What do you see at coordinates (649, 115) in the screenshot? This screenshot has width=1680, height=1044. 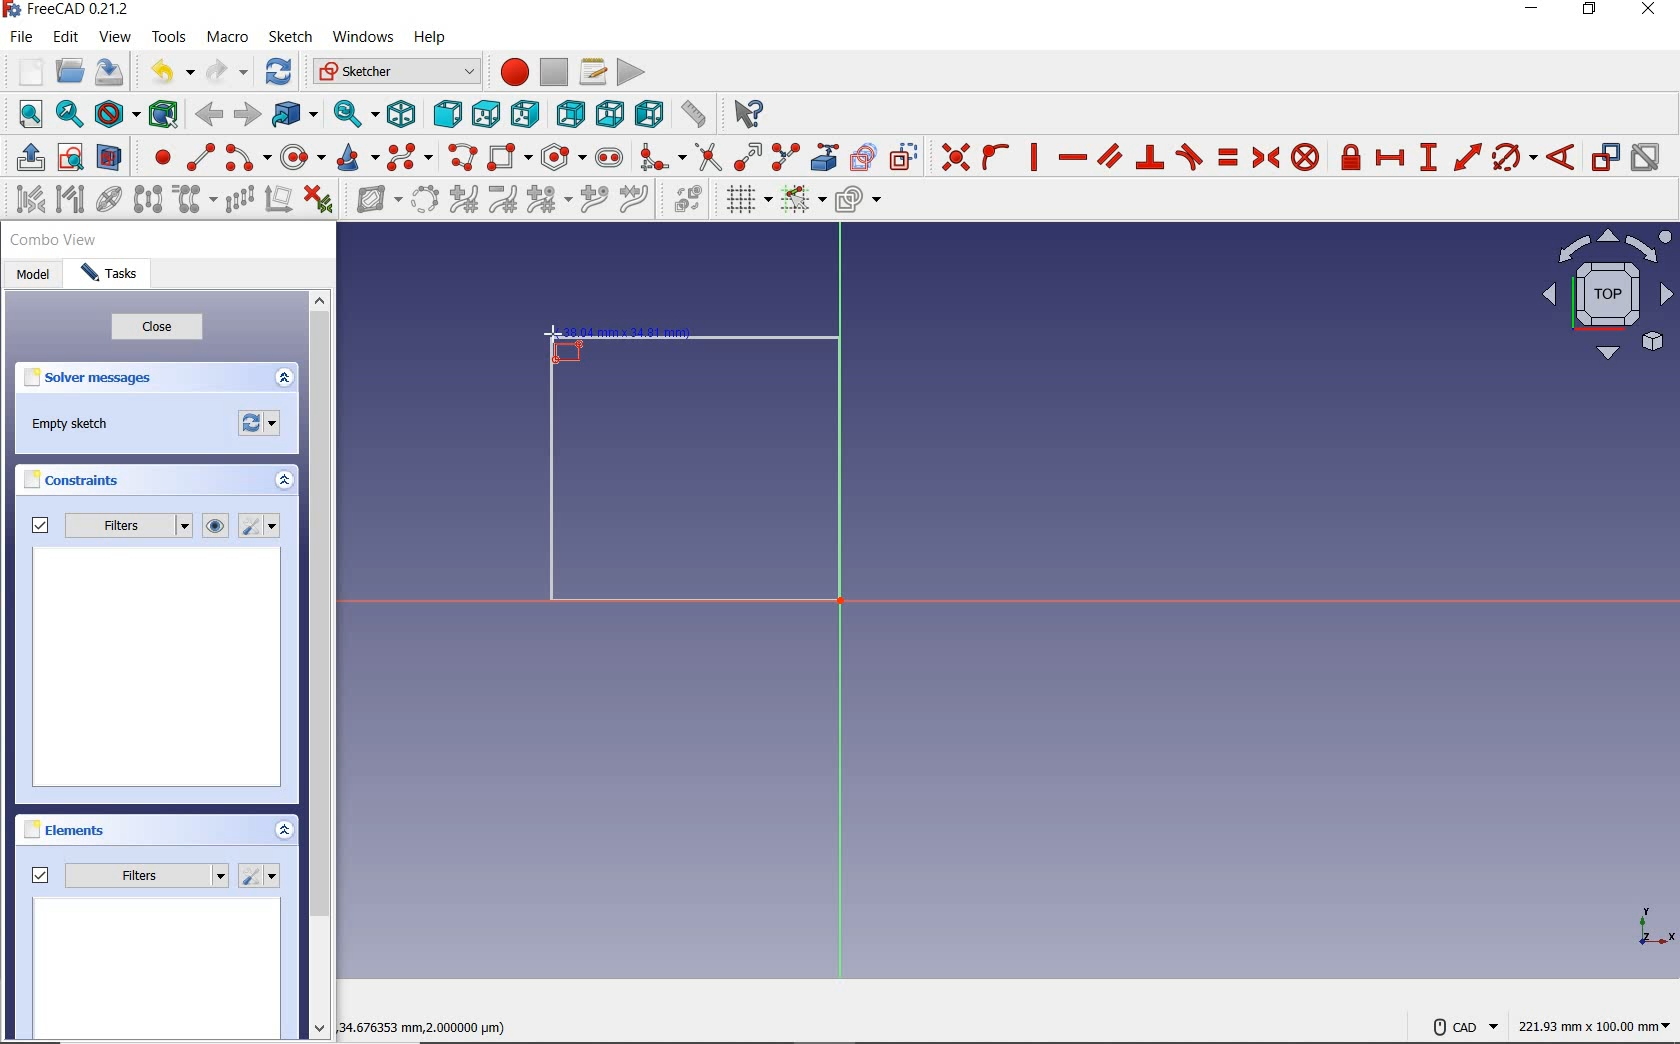 I see `left` at bounding box center [649, 115].